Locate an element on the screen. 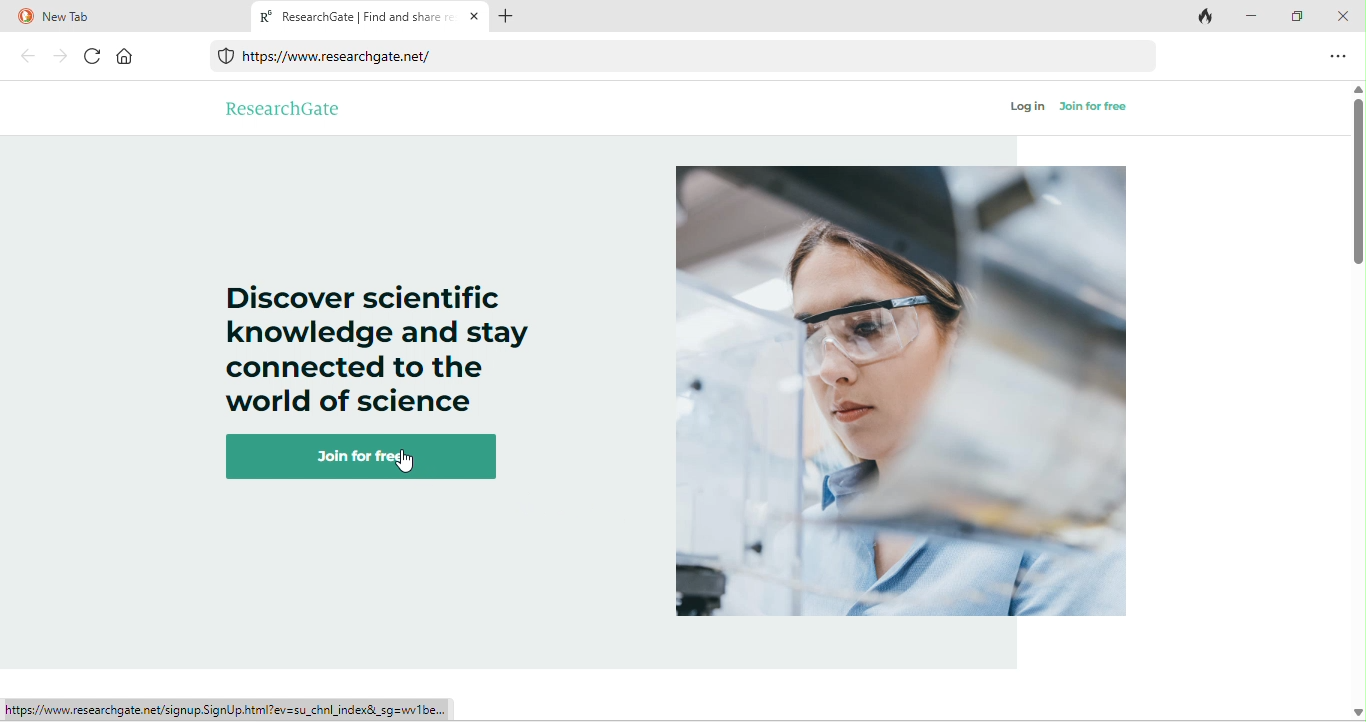 Image resolution: width=1366 pixels, height=722 pixels. forward is located at coordinates (61, 56).